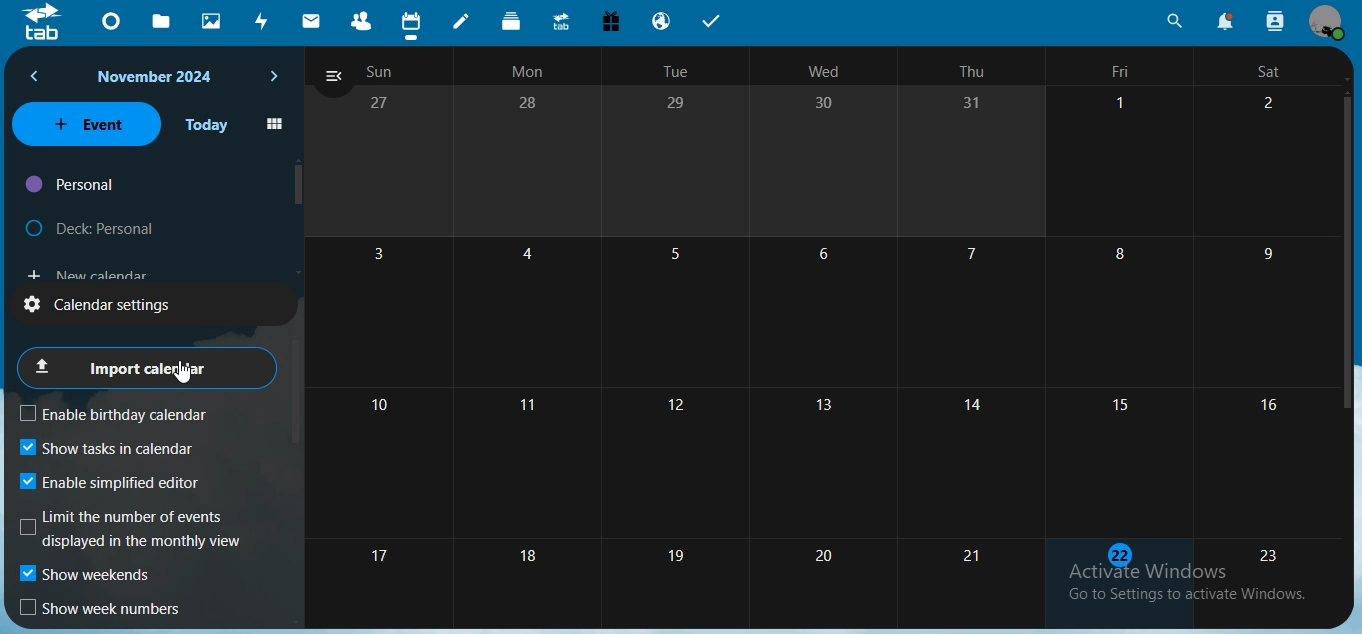  Describe the element at coordinates (103, 609) in the screenshot. I see `show week numbers` at that location.